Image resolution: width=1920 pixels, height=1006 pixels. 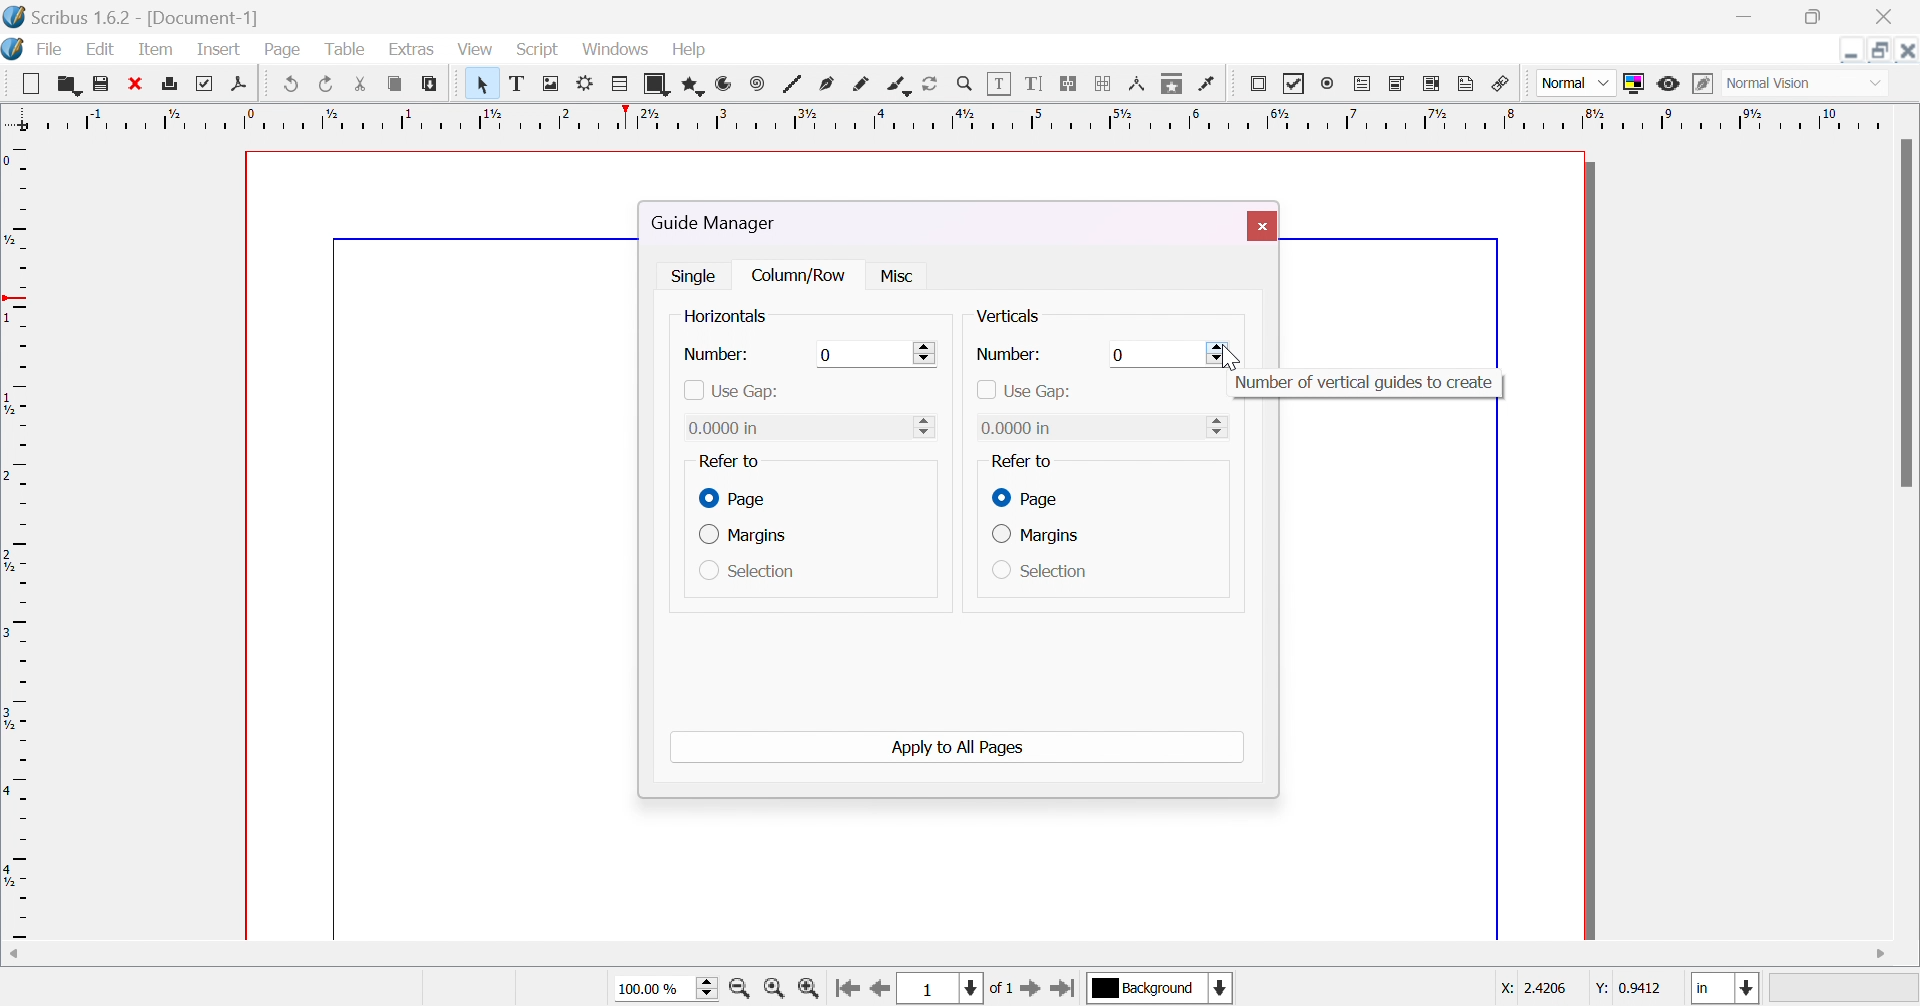 I want to click on minimize, so click(x=1741, y=17).